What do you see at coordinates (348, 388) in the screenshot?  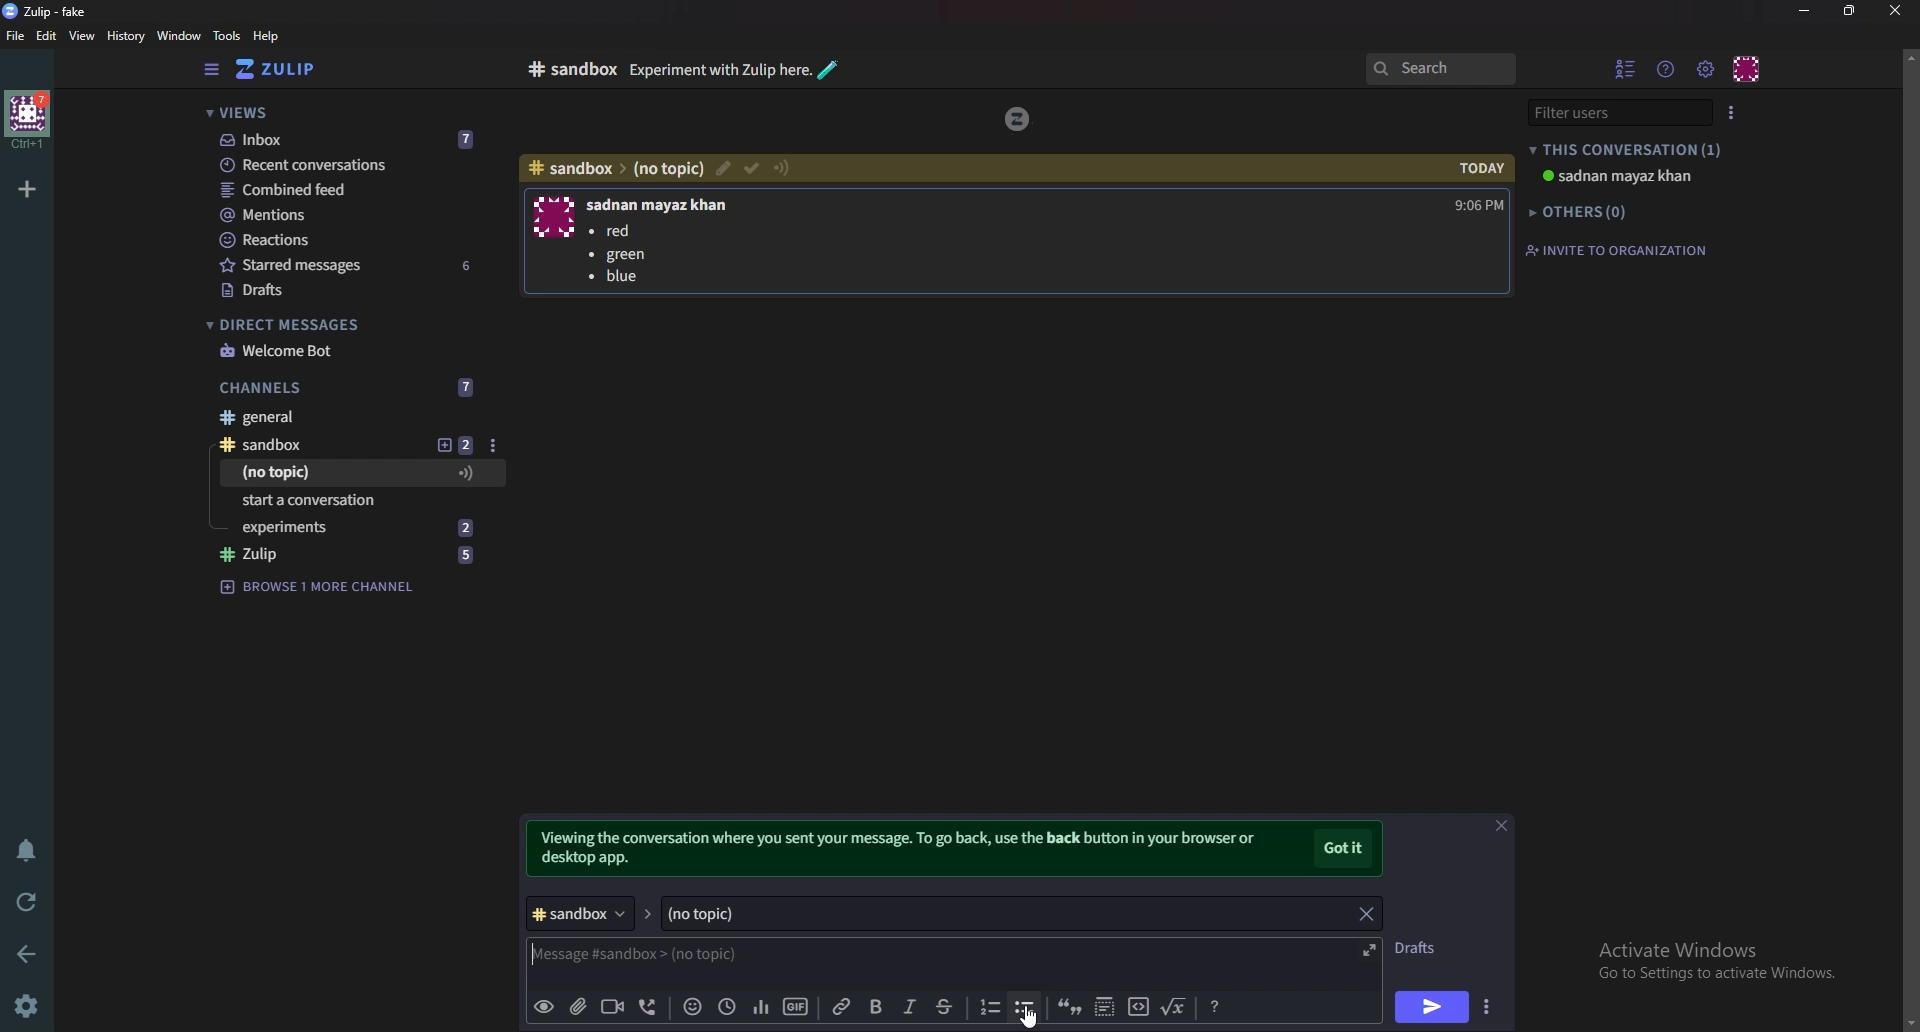 I see `Channels` at bounding box center [348, 388].